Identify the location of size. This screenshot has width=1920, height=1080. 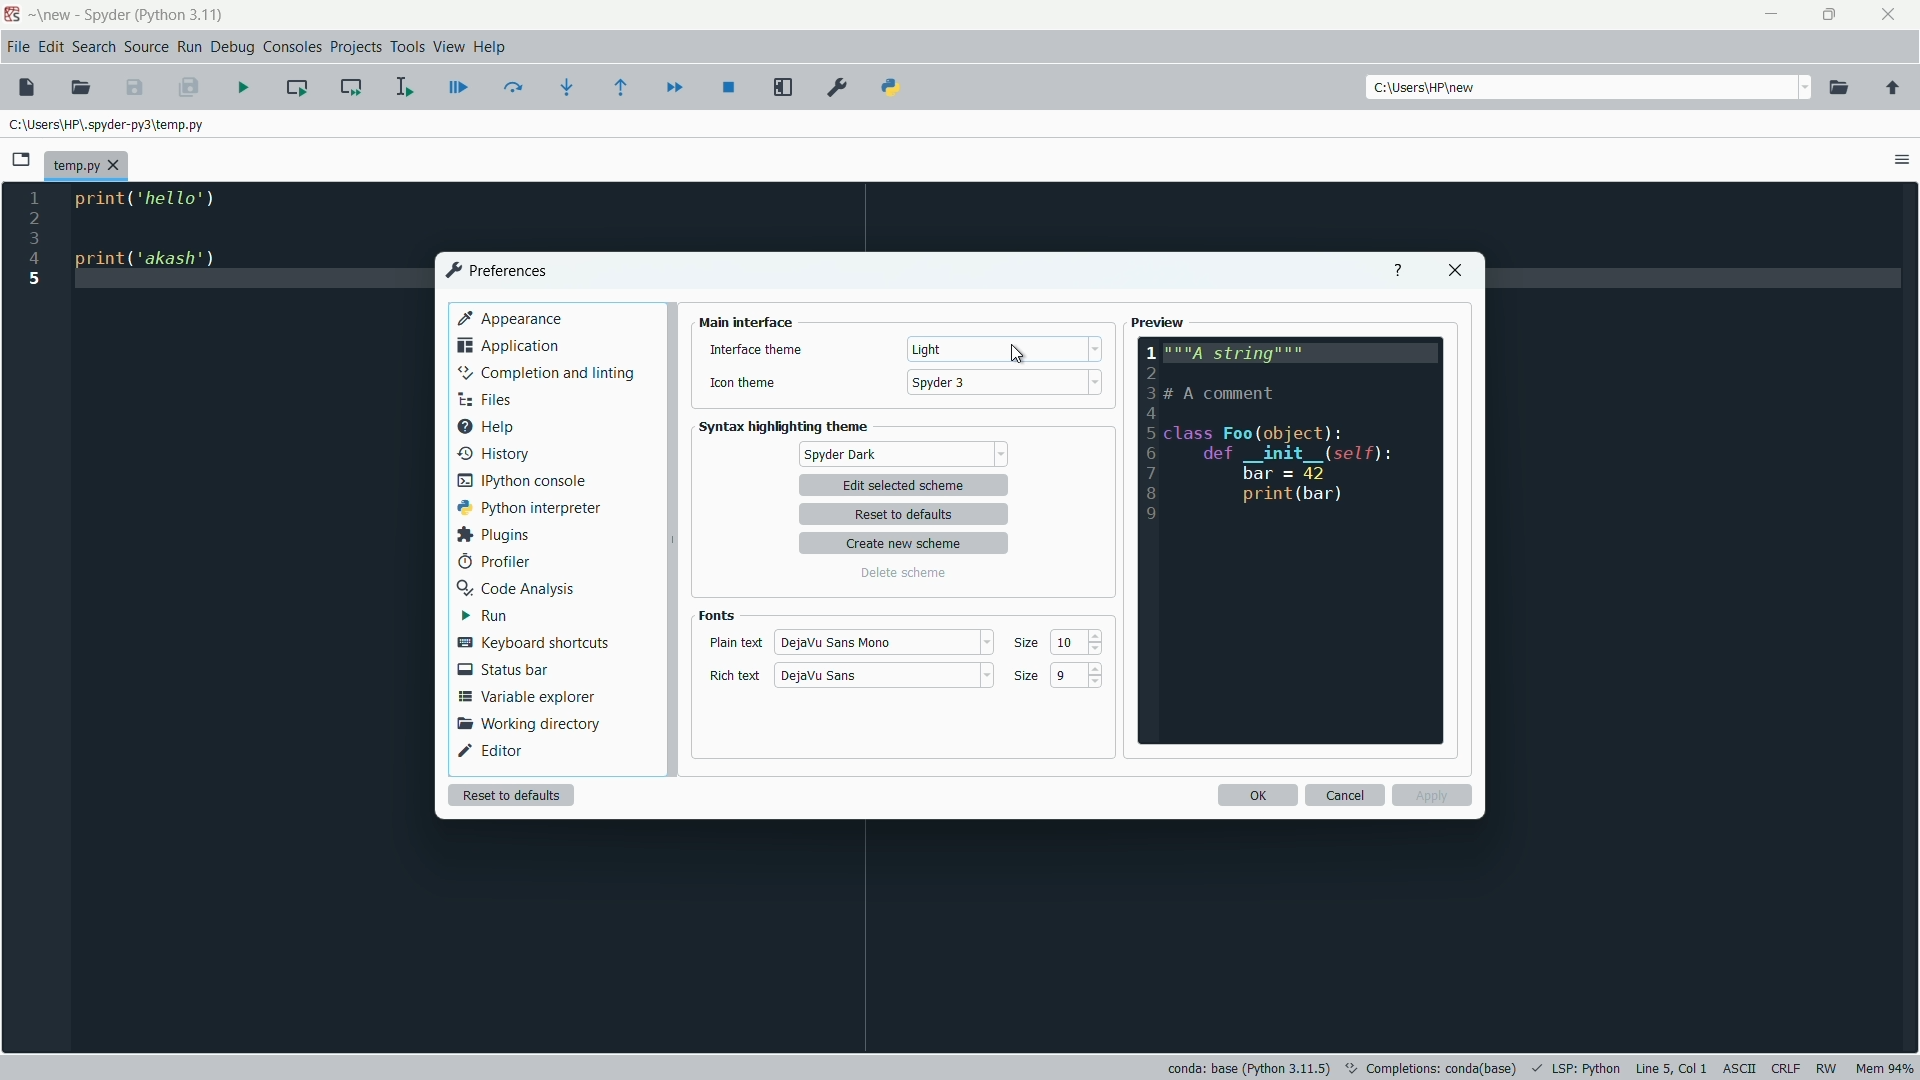
(1024, 677).